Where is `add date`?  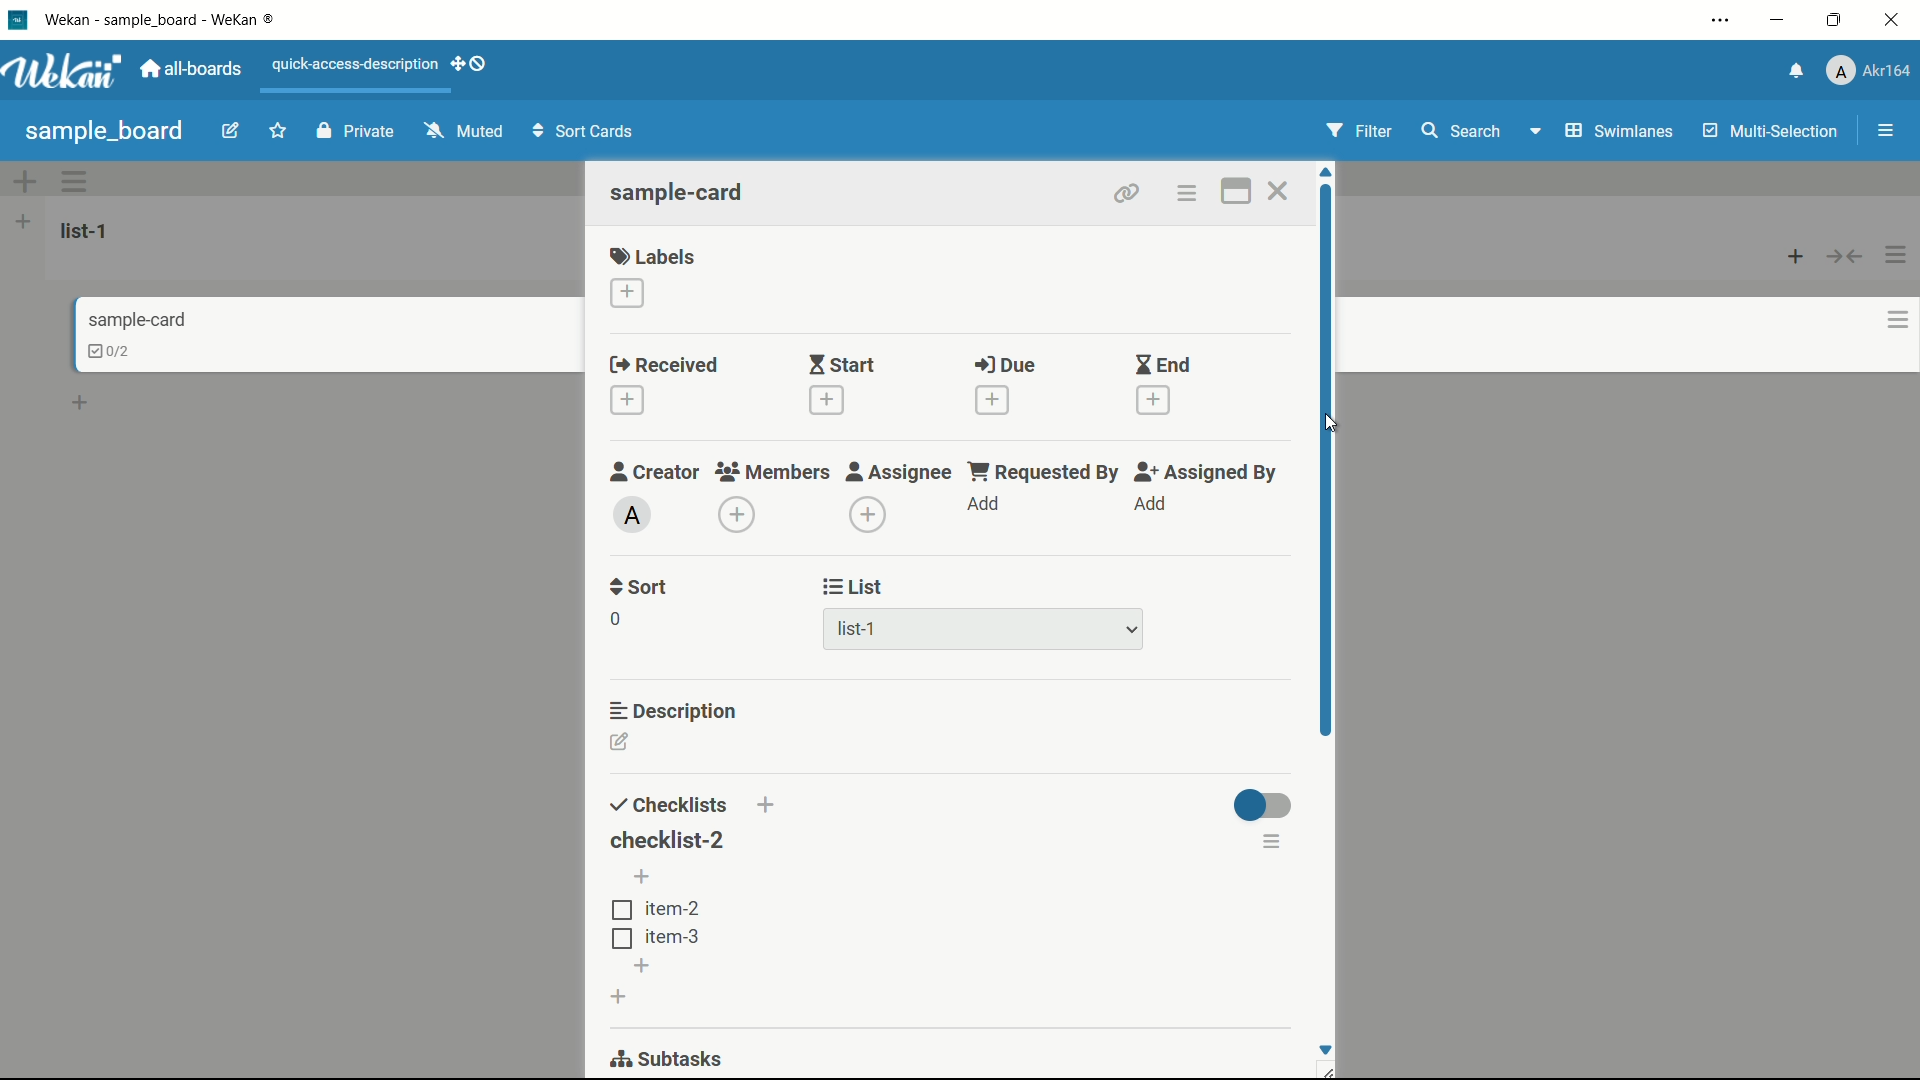
add date is located at coordinates (627, 400).